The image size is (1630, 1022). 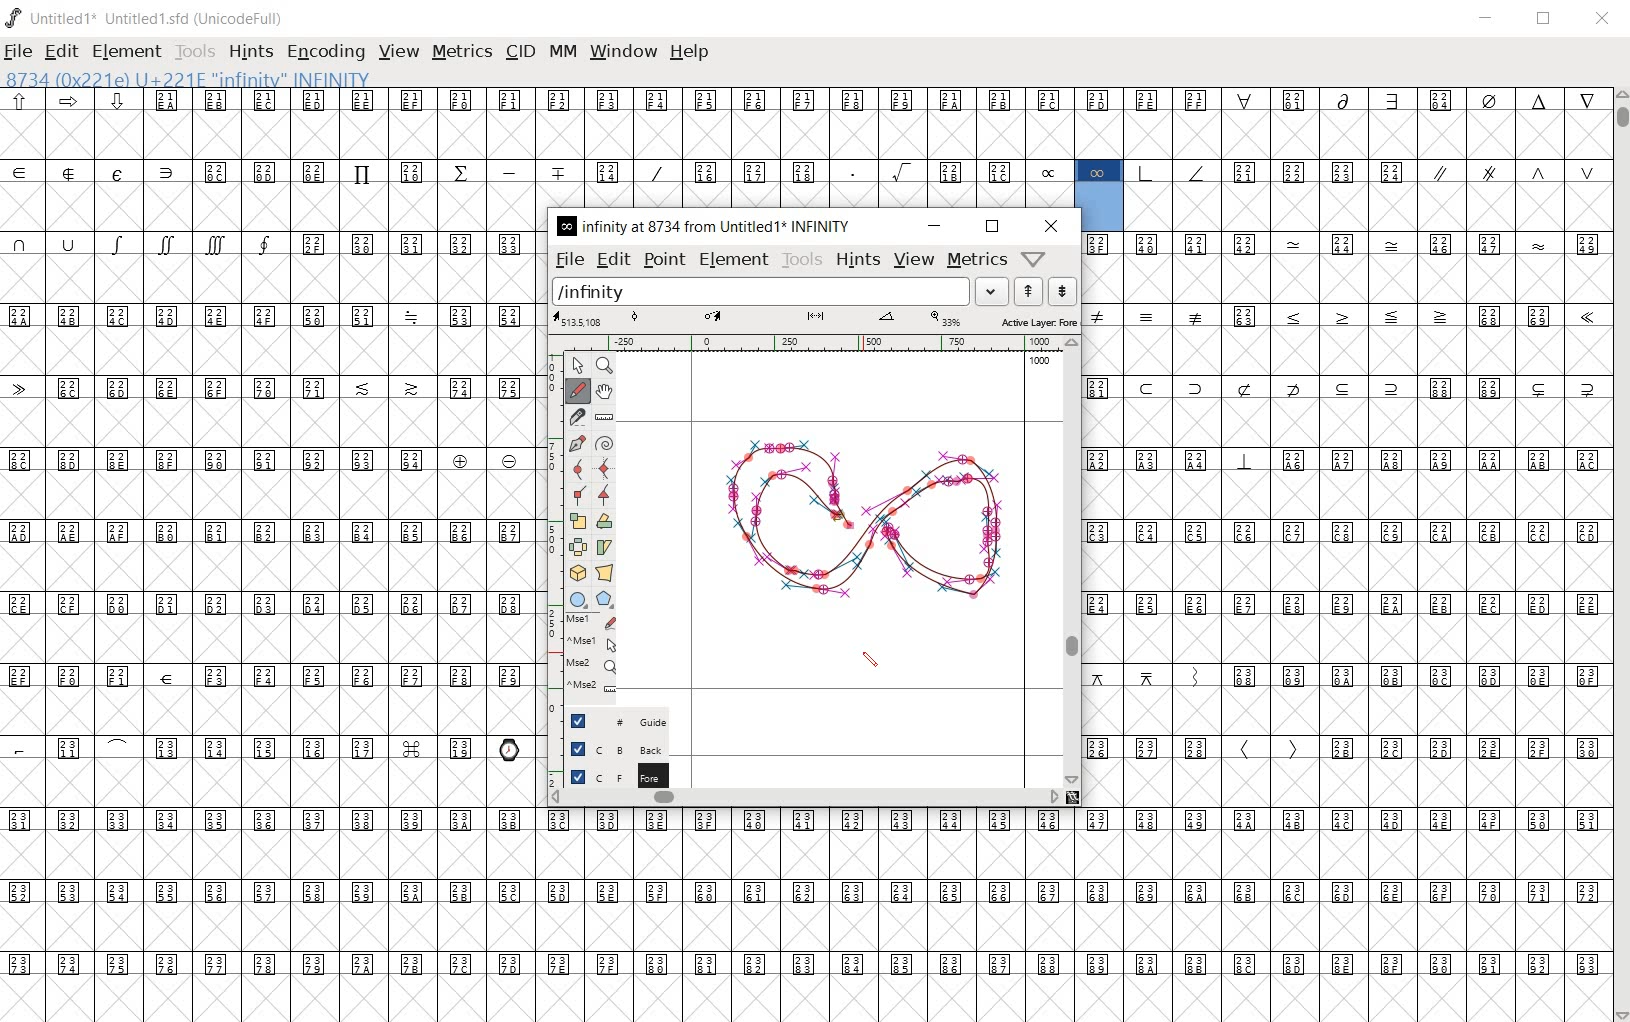 I want to click on view, so click(x=914, y=260).